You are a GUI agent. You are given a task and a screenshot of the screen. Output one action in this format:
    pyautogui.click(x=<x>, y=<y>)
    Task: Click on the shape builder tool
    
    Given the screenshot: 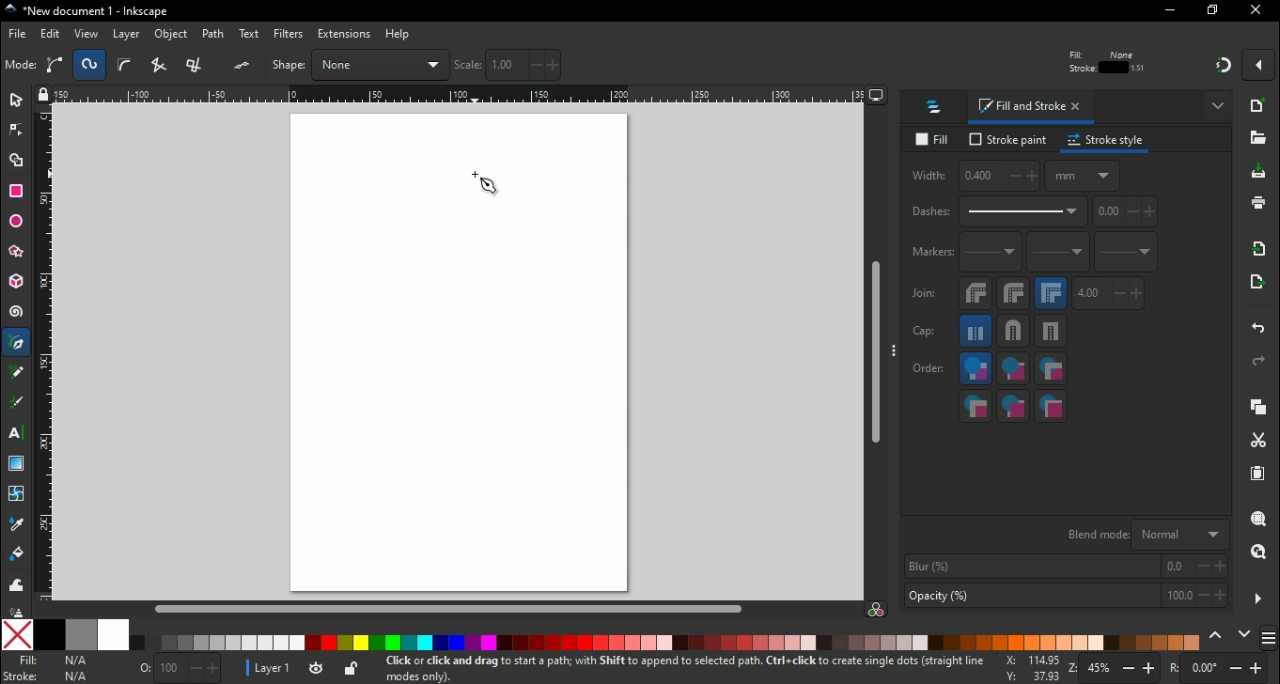 What is the action you would take?
    pyautogui.click(x=19, y=162)
    